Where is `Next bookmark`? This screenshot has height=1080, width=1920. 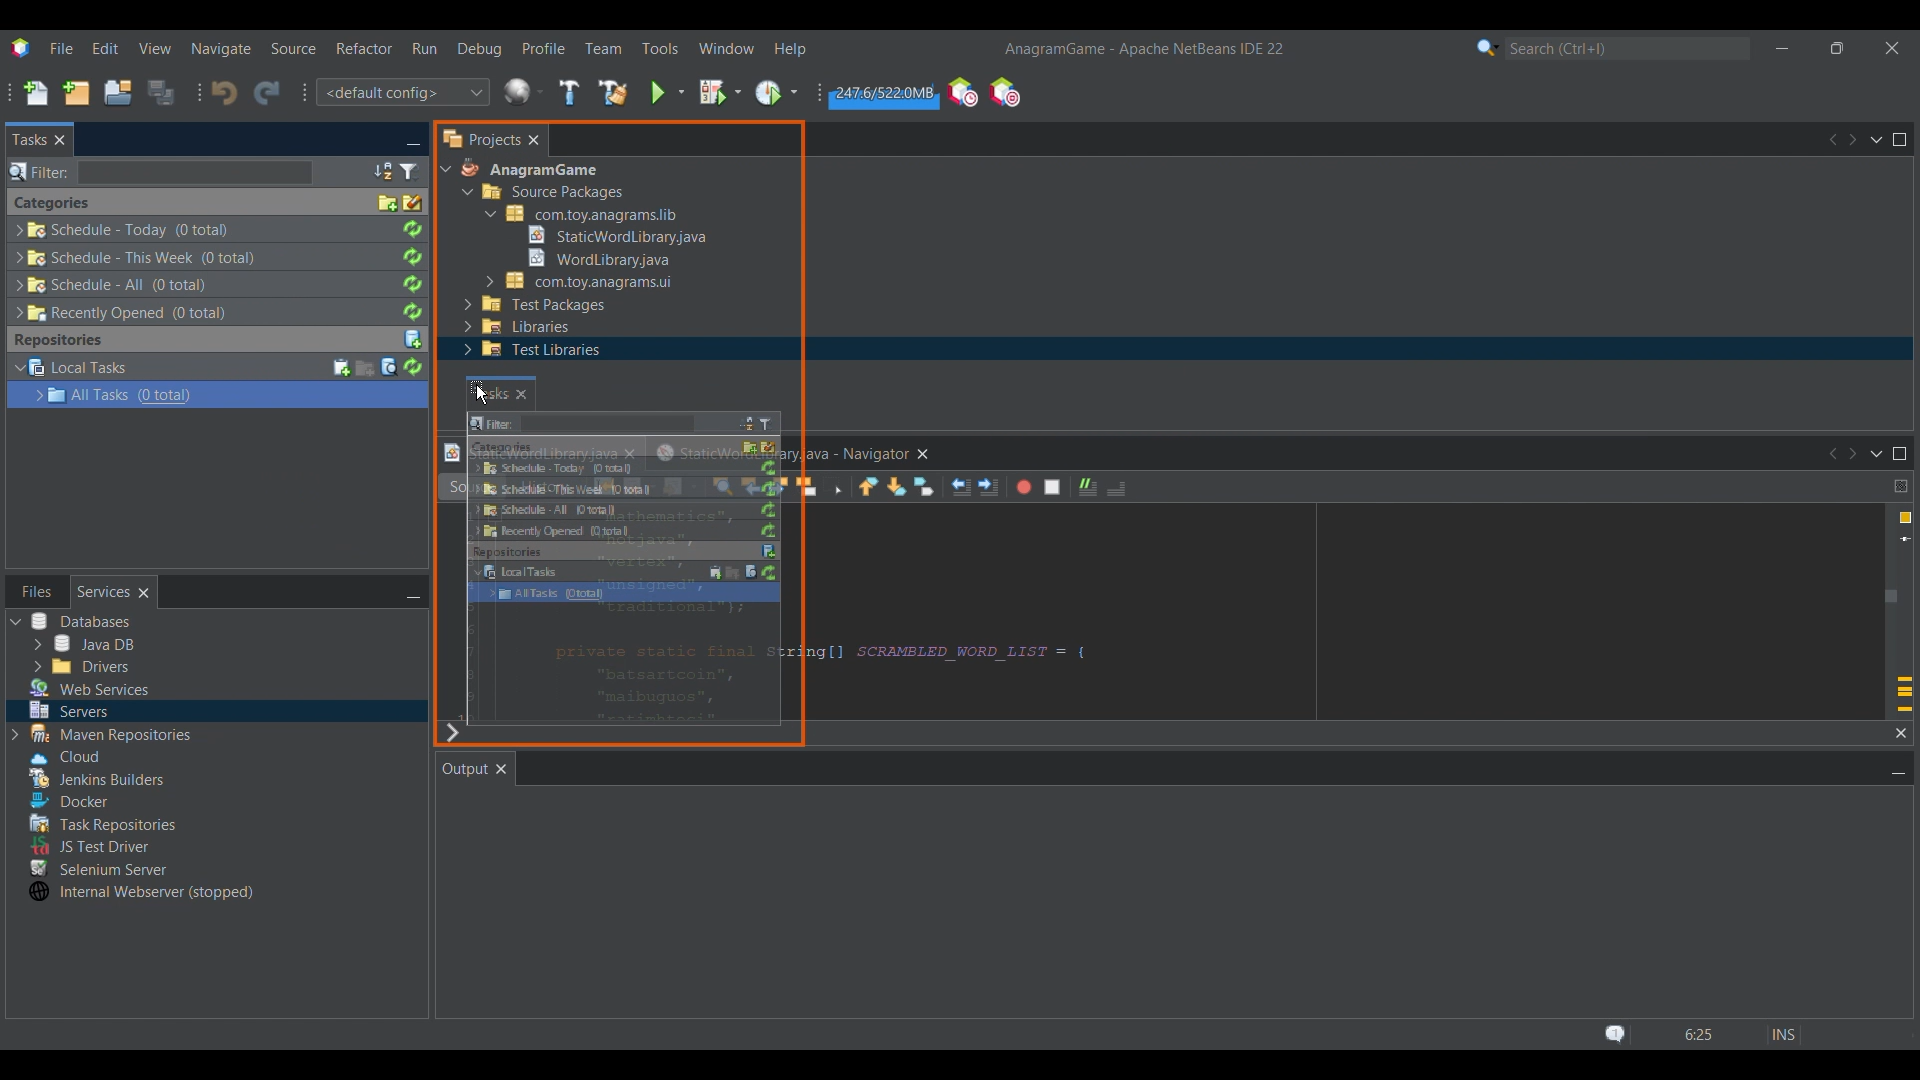
Next bookmark is located at coordinates (898, 486).